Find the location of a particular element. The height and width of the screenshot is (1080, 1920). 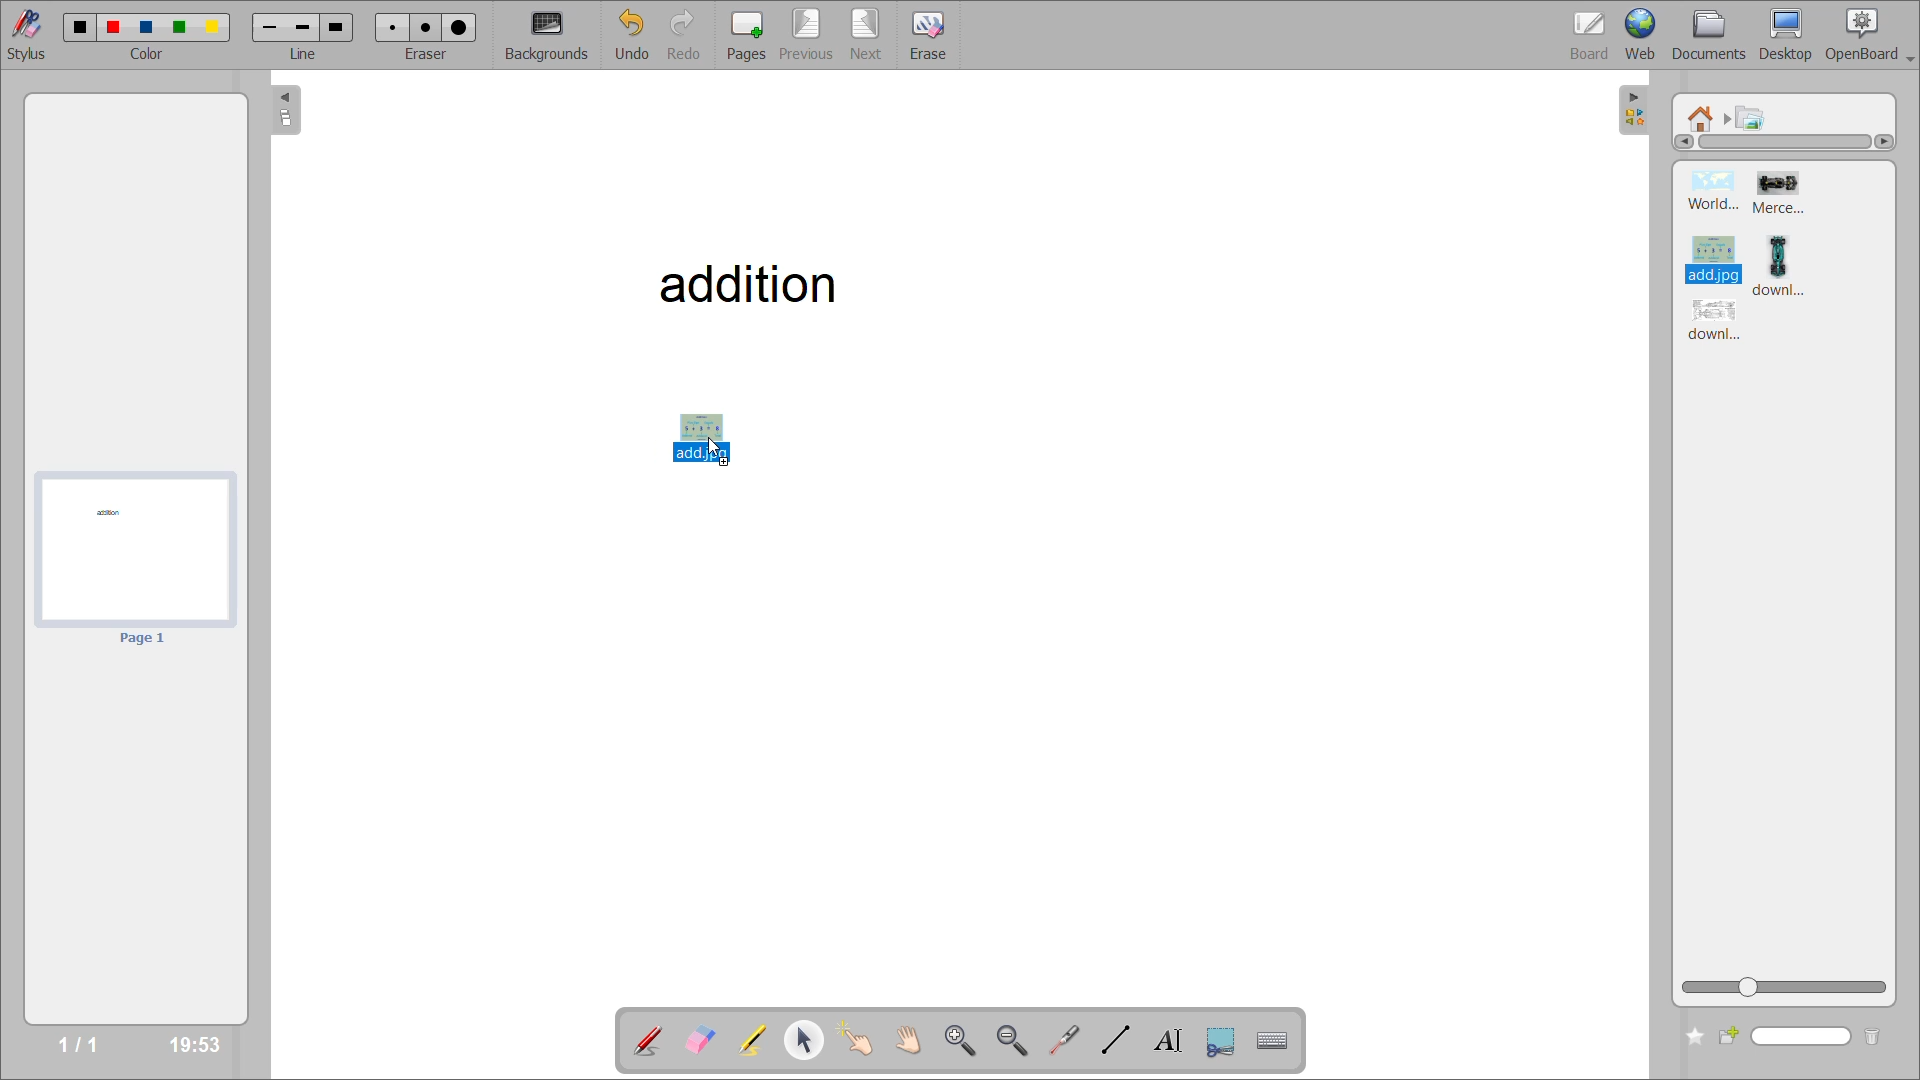

interact with items is located at coordinates (863, 1041).